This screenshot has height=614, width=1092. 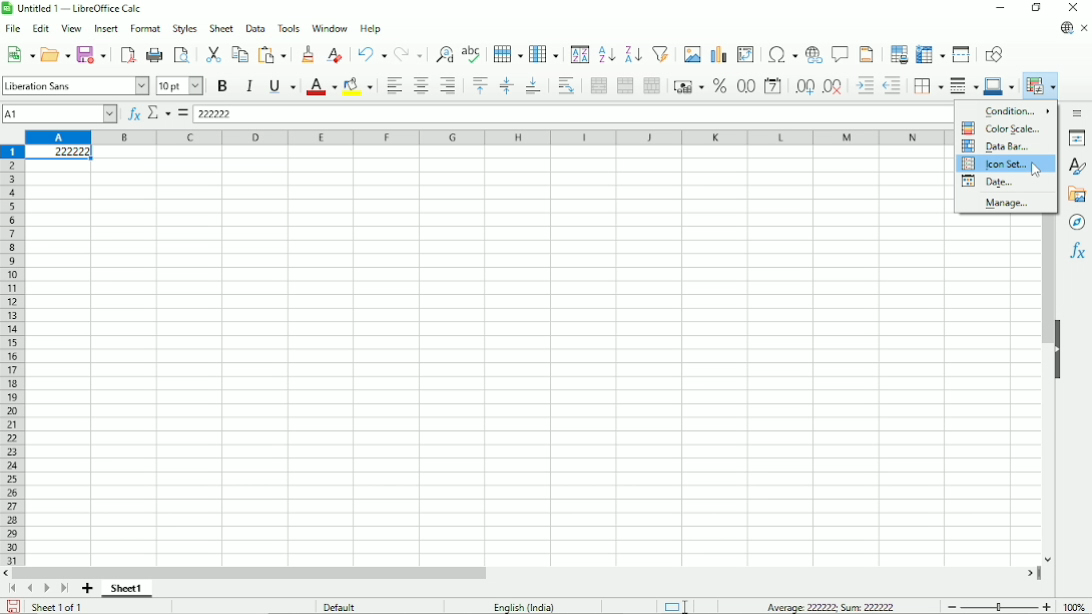 What do you see at coordinates (219, 28) in the screenshot?
I see `Sheet` at bounding box center [219, 28].